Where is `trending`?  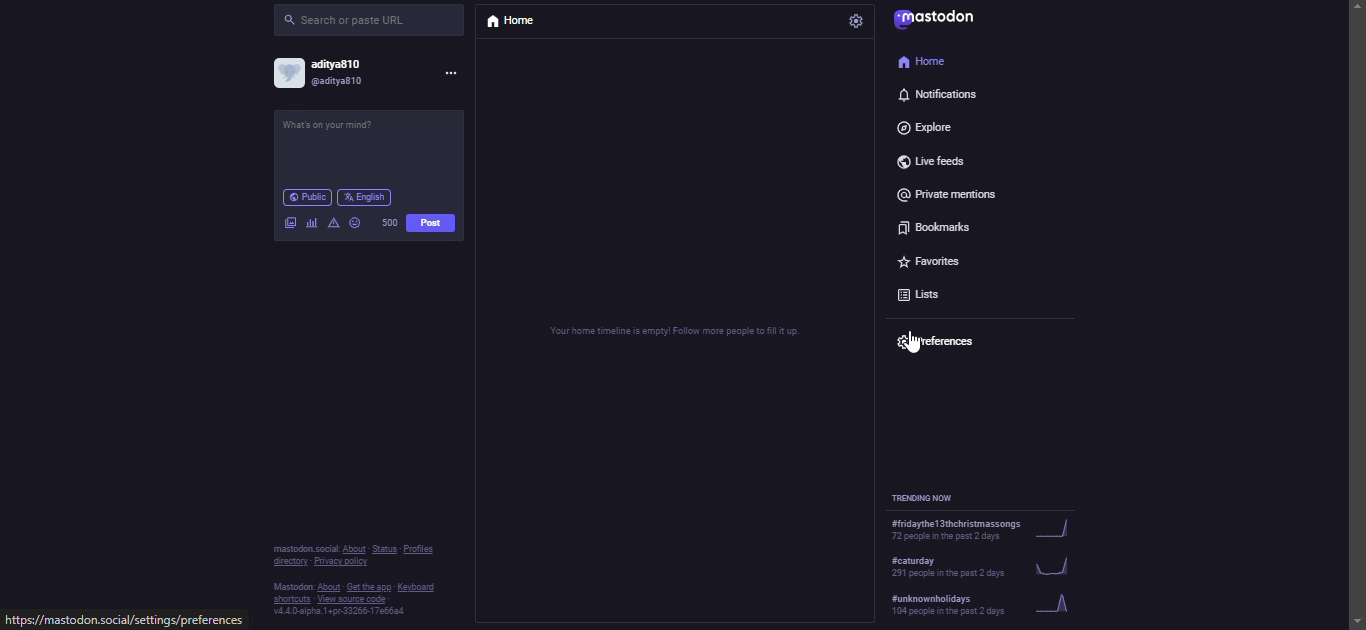
trending is located at coordinates (987, 529).